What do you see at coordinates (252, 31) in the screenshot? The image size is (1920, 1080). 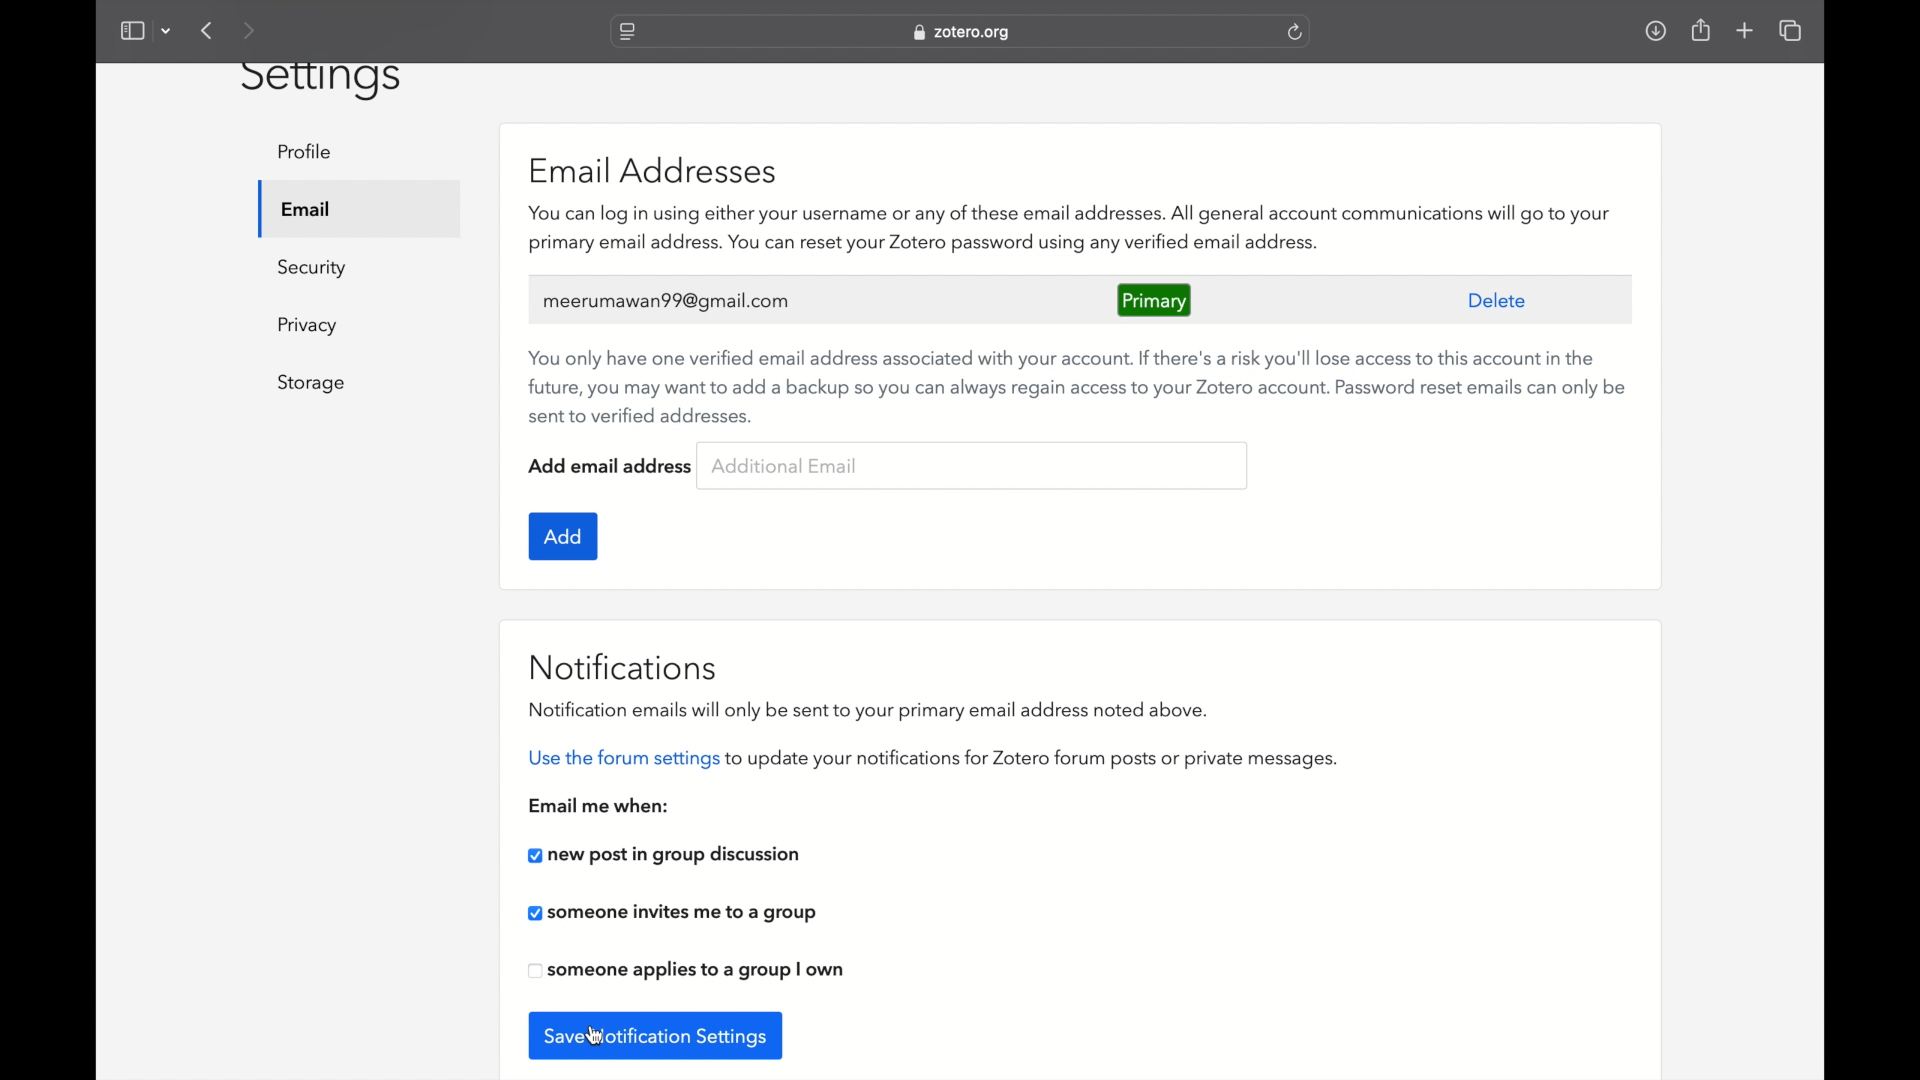 I see `next` at bounding box center [252, 31].